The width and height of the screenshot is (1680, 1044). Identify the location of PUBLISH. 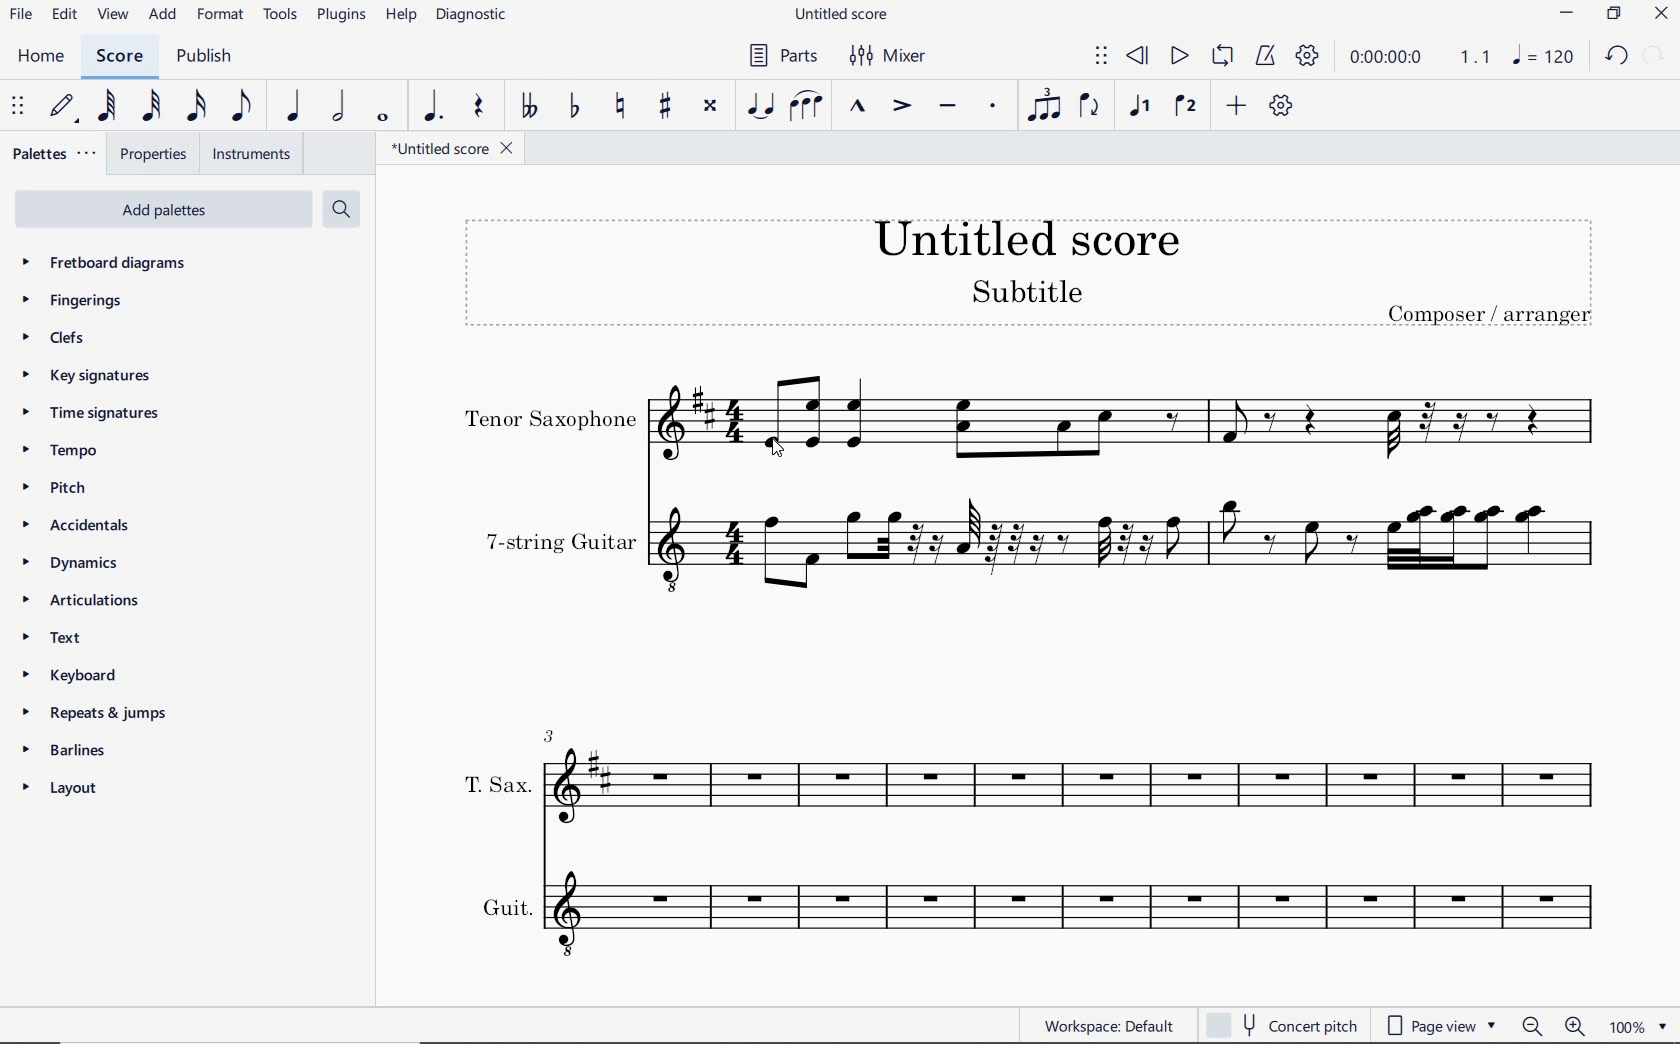
(204, 60).